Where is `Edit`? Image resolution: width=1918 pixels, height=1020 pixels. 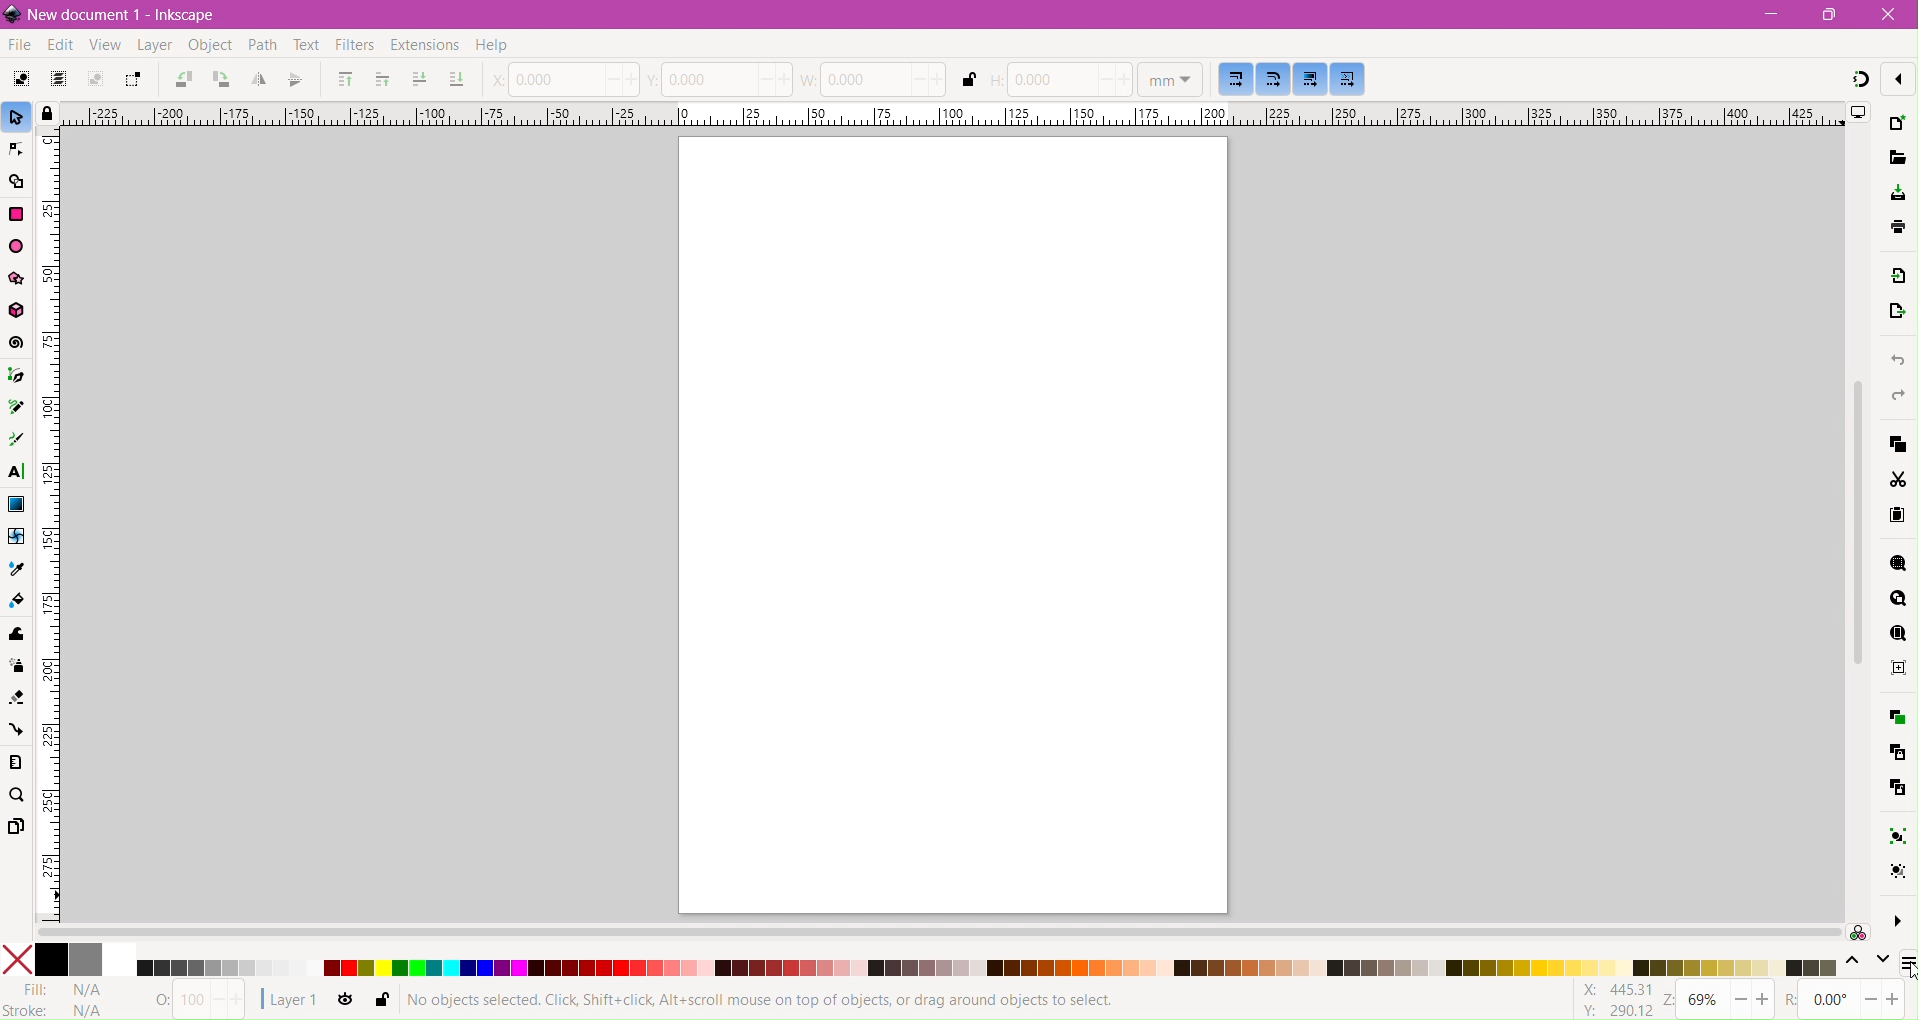 Edit is located at coordinates (57, 44).